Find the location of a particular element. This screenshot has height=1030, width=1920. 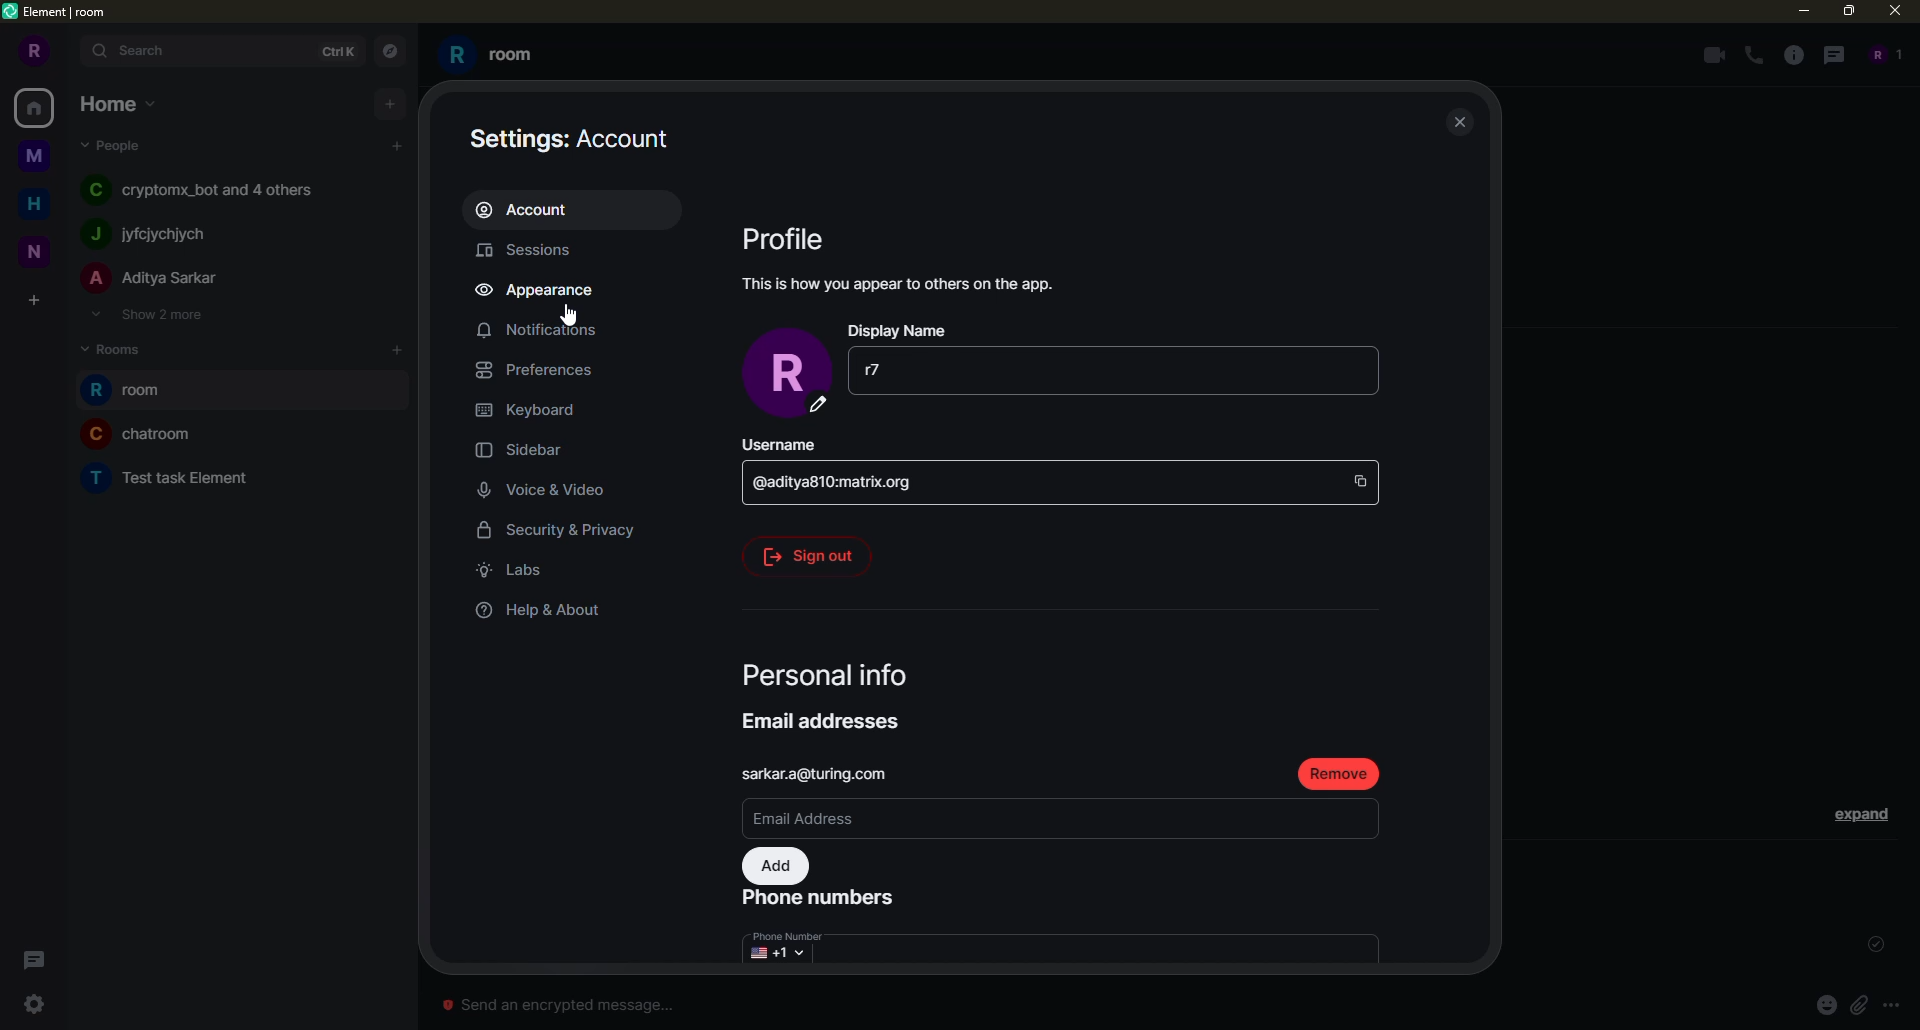

attach is located at coordinates (1858, 1004).